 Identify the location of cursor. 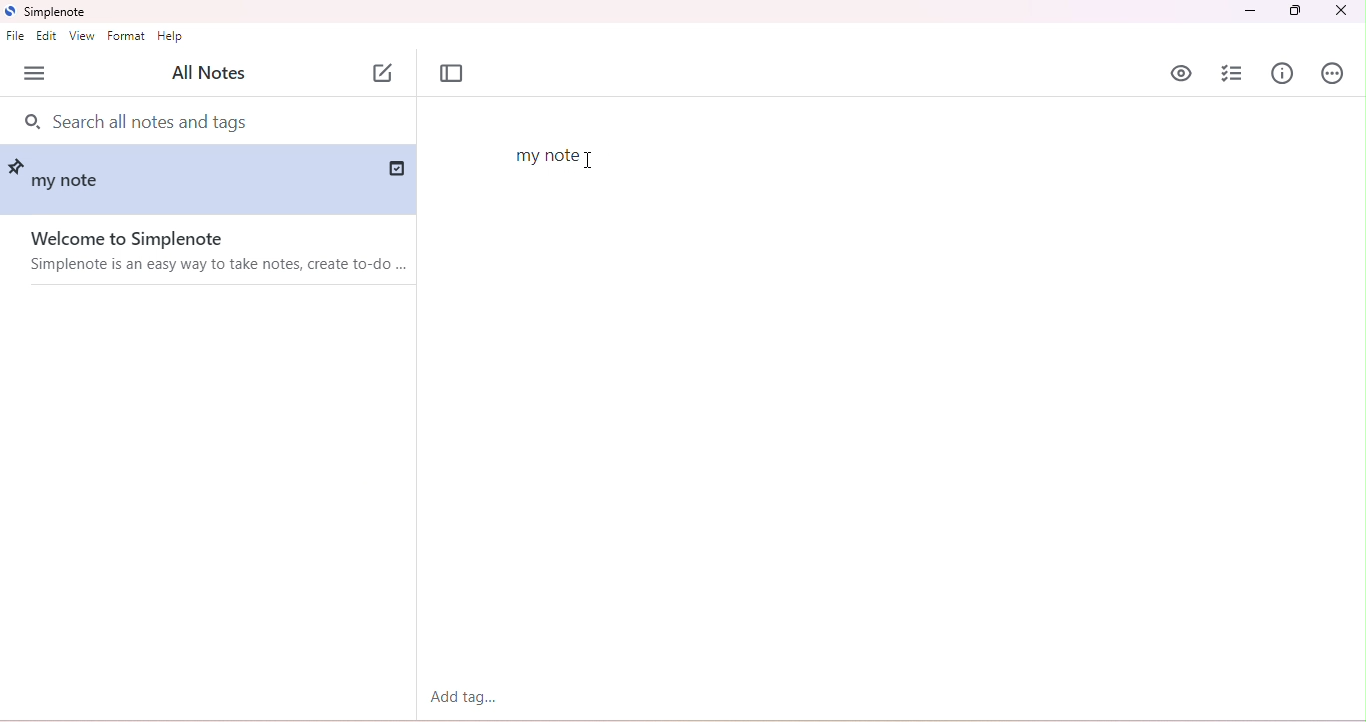
(592, 160).